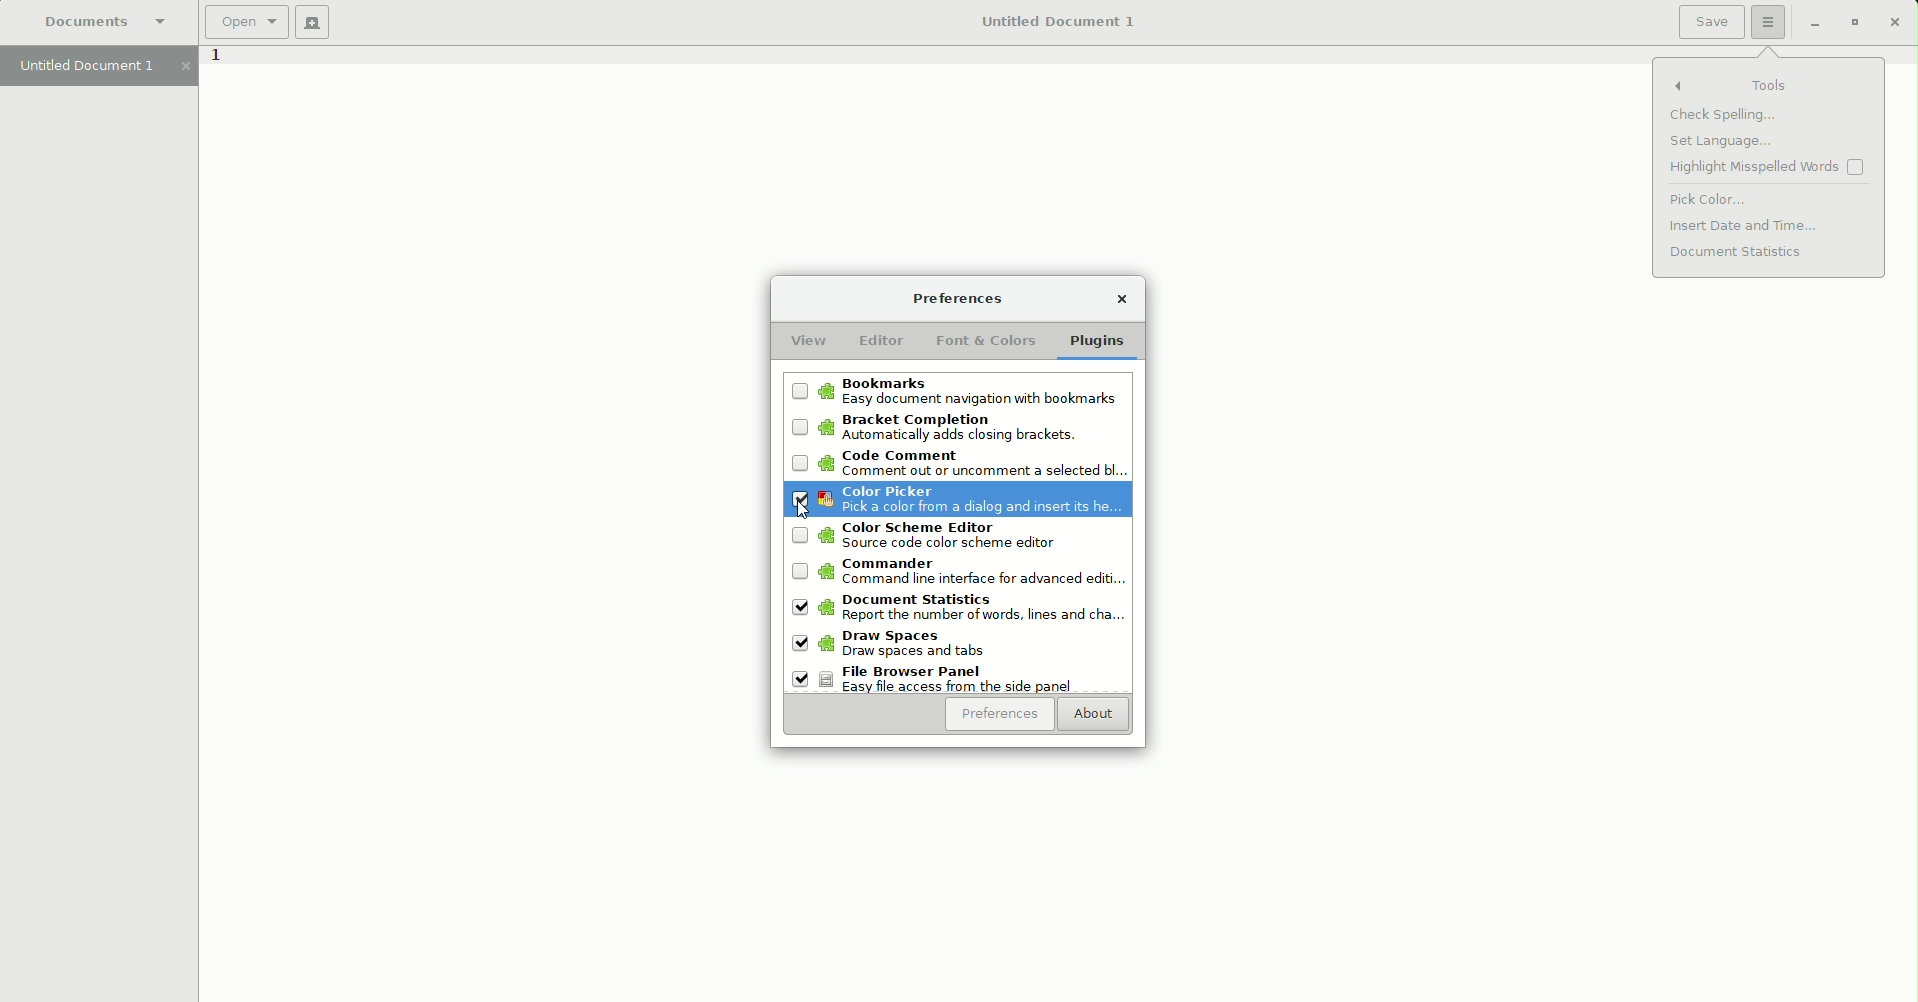 This screenshot has height=1002, width=1918. What do you see at coordinates (1095, 716) in the screenshot?
I see `About` at bounding box center [1095, 716].